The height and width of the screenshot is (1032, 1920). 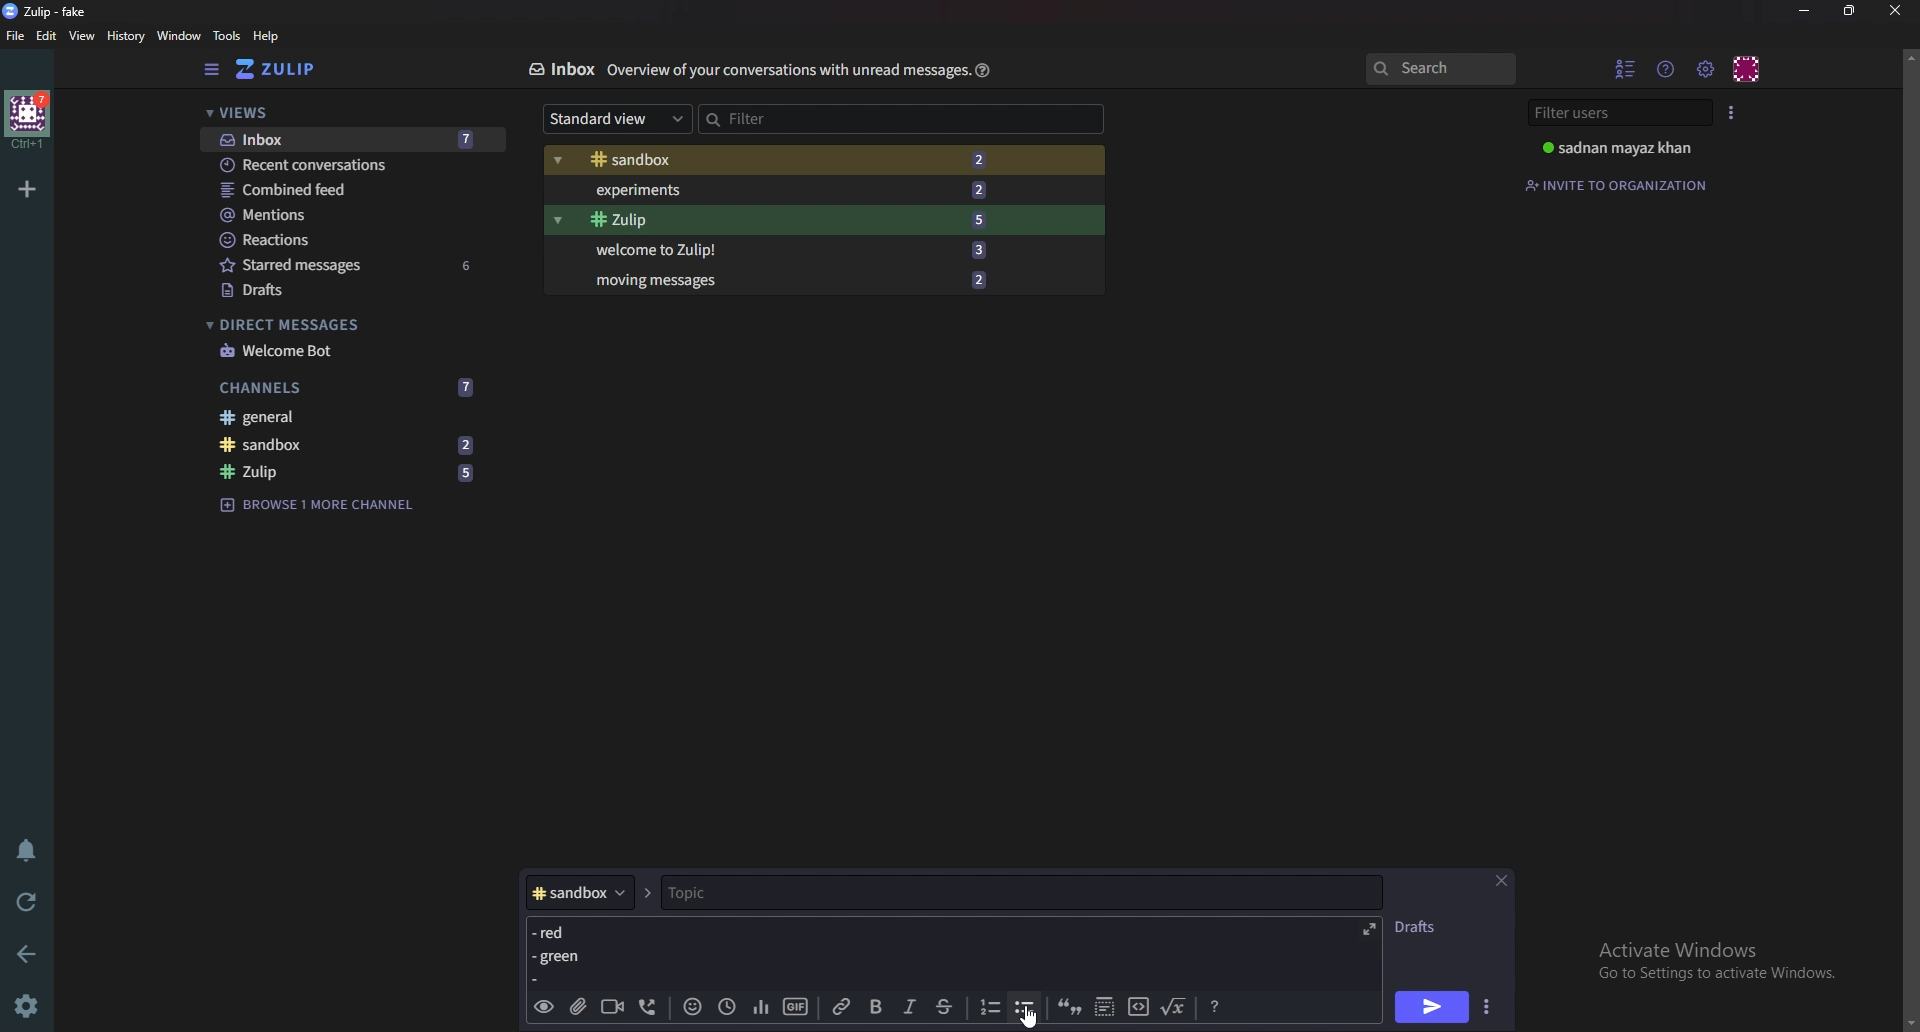 What do you see at coordinates (1502, 882) in the screenshot?
I see `Close message` at bounding box center [1502, 882].